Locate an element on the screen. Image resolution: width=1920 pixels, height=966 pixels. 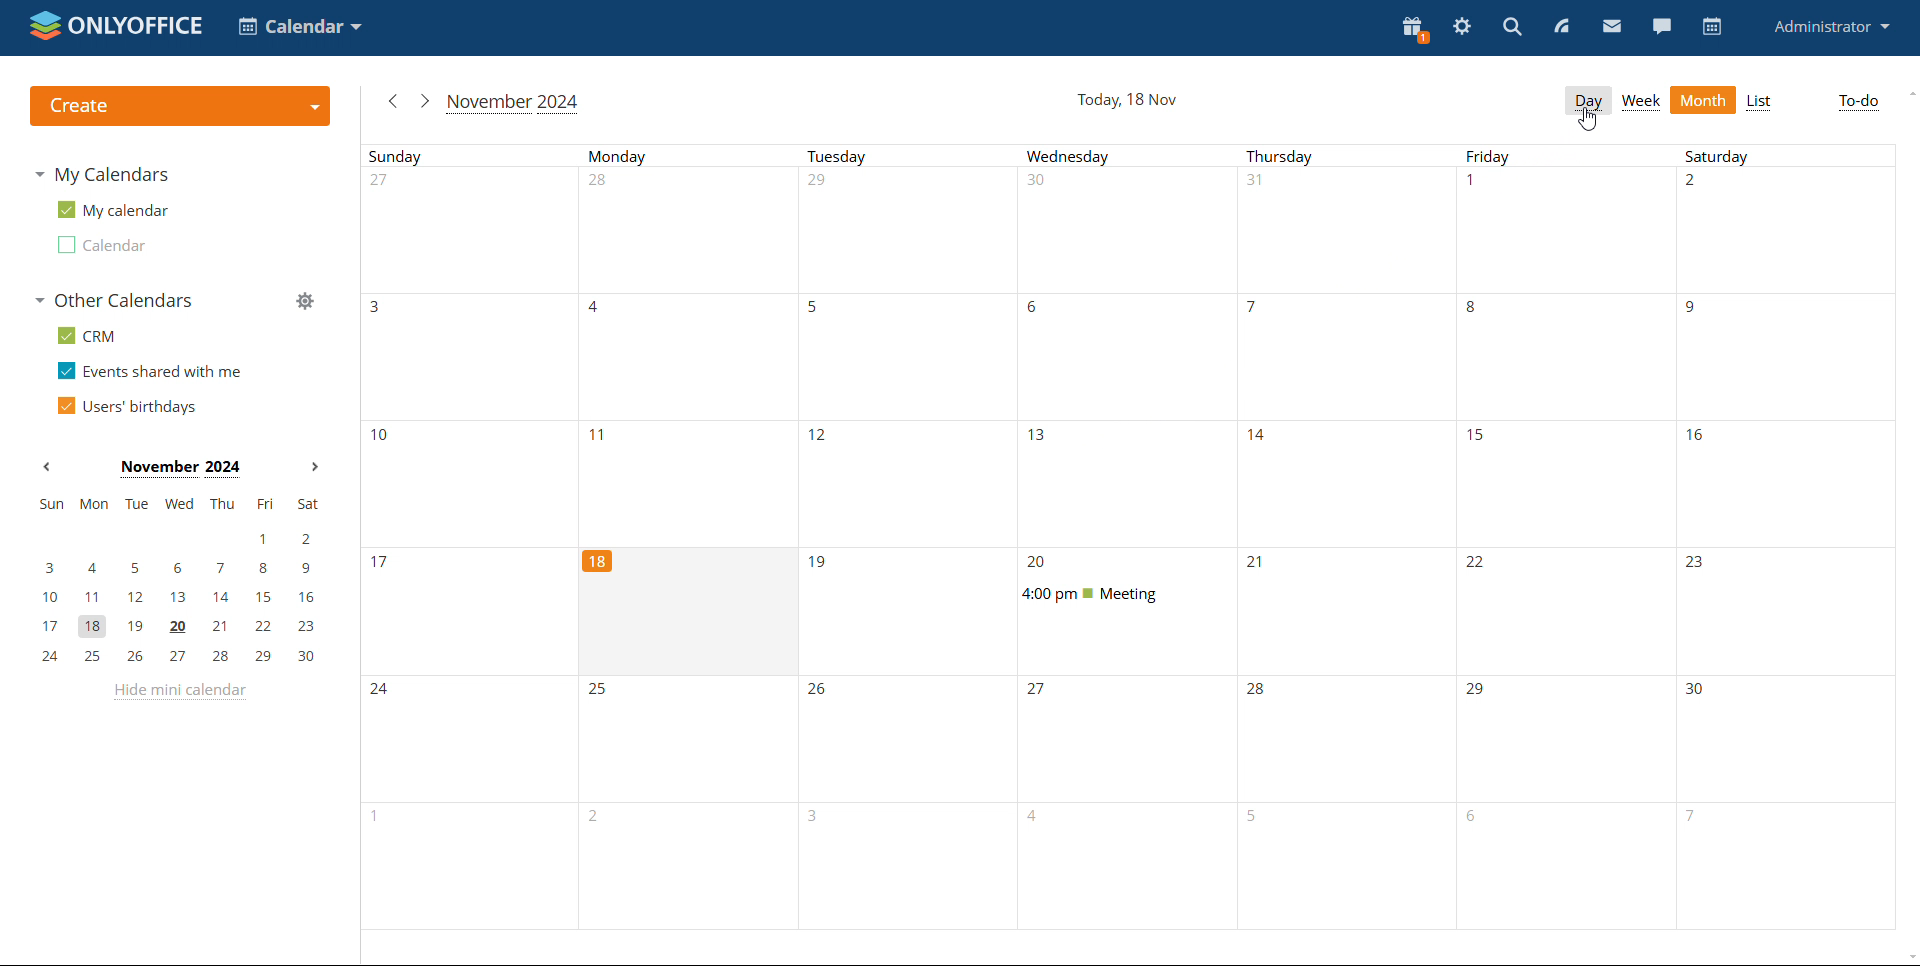
Sundays is located at coordinates (471, 549).